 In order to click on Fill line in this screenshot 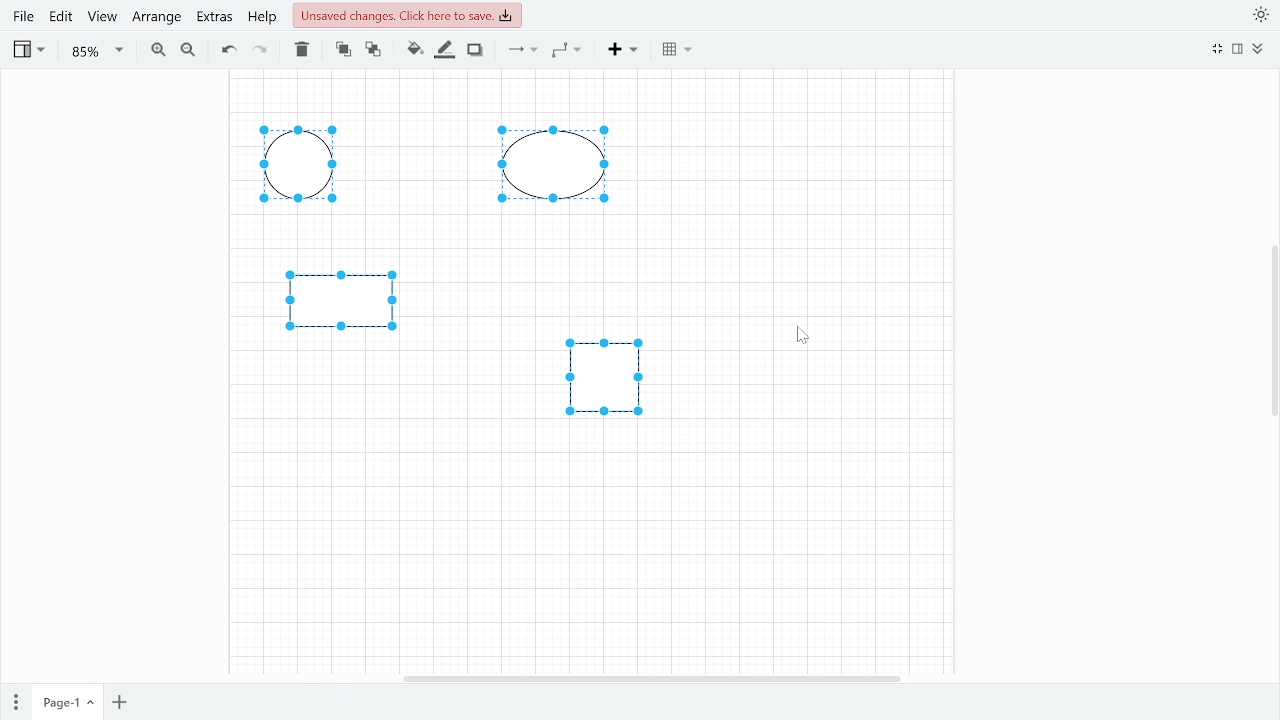, I will do `click(445, 49)`.